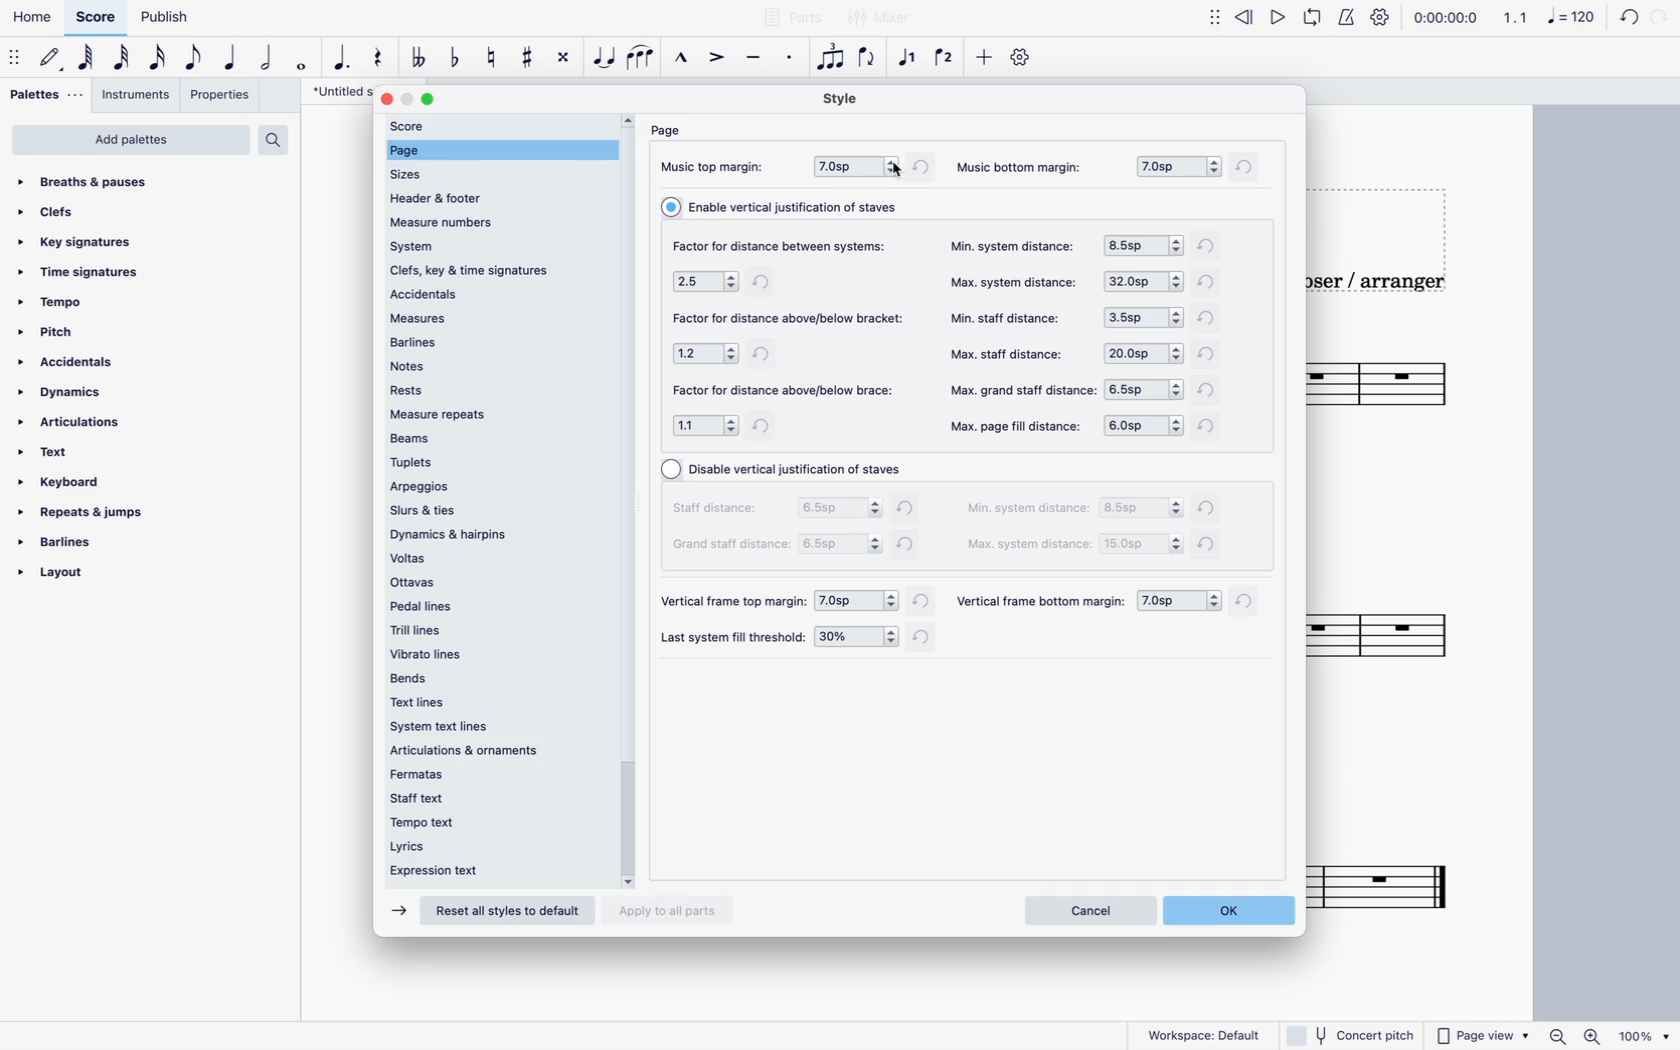 This screenshot has width=1680, height=1050. Describe the element at coordinates (72, 423) in the screenshot. I see `articulations` at that location.